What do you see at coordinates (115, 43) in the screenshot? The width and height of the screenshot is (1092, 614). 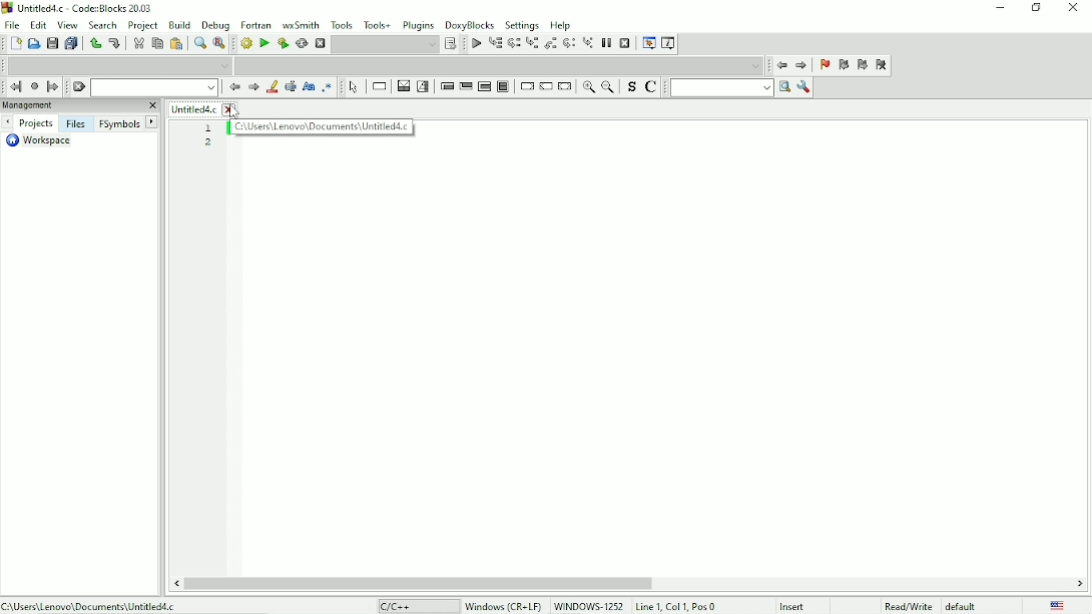 I see `Redo` at bounding box center [115, 43].